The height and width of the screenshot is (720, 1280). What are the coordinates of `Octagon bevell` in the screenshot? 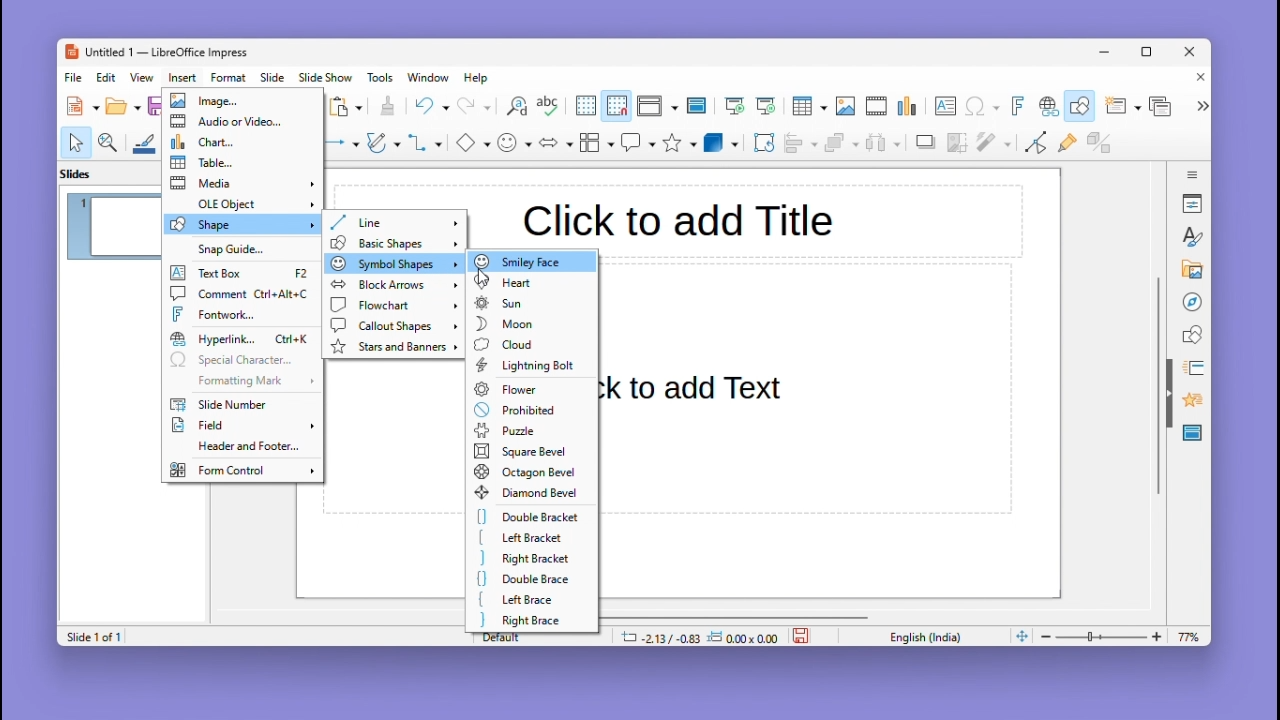 It's located at (528, 471).